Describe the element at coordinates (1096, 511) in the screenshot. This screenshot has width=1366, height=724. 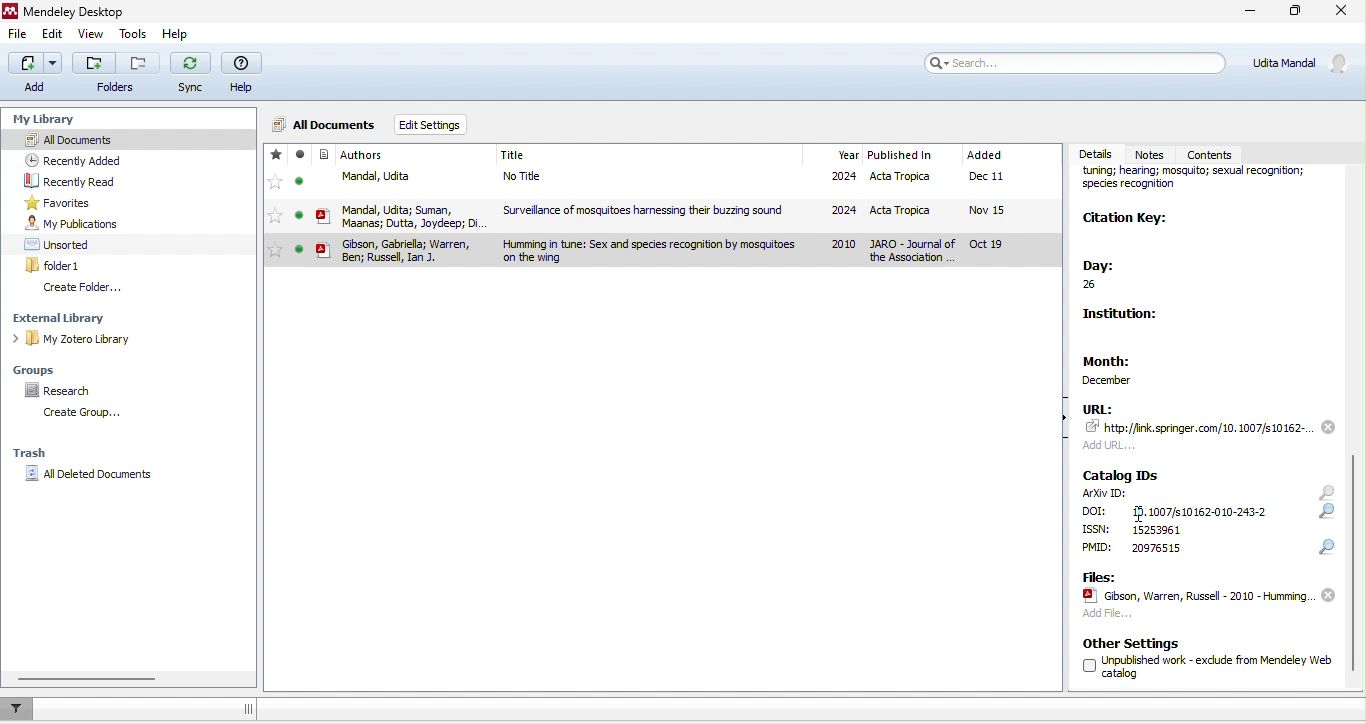
I see `text` at that location.